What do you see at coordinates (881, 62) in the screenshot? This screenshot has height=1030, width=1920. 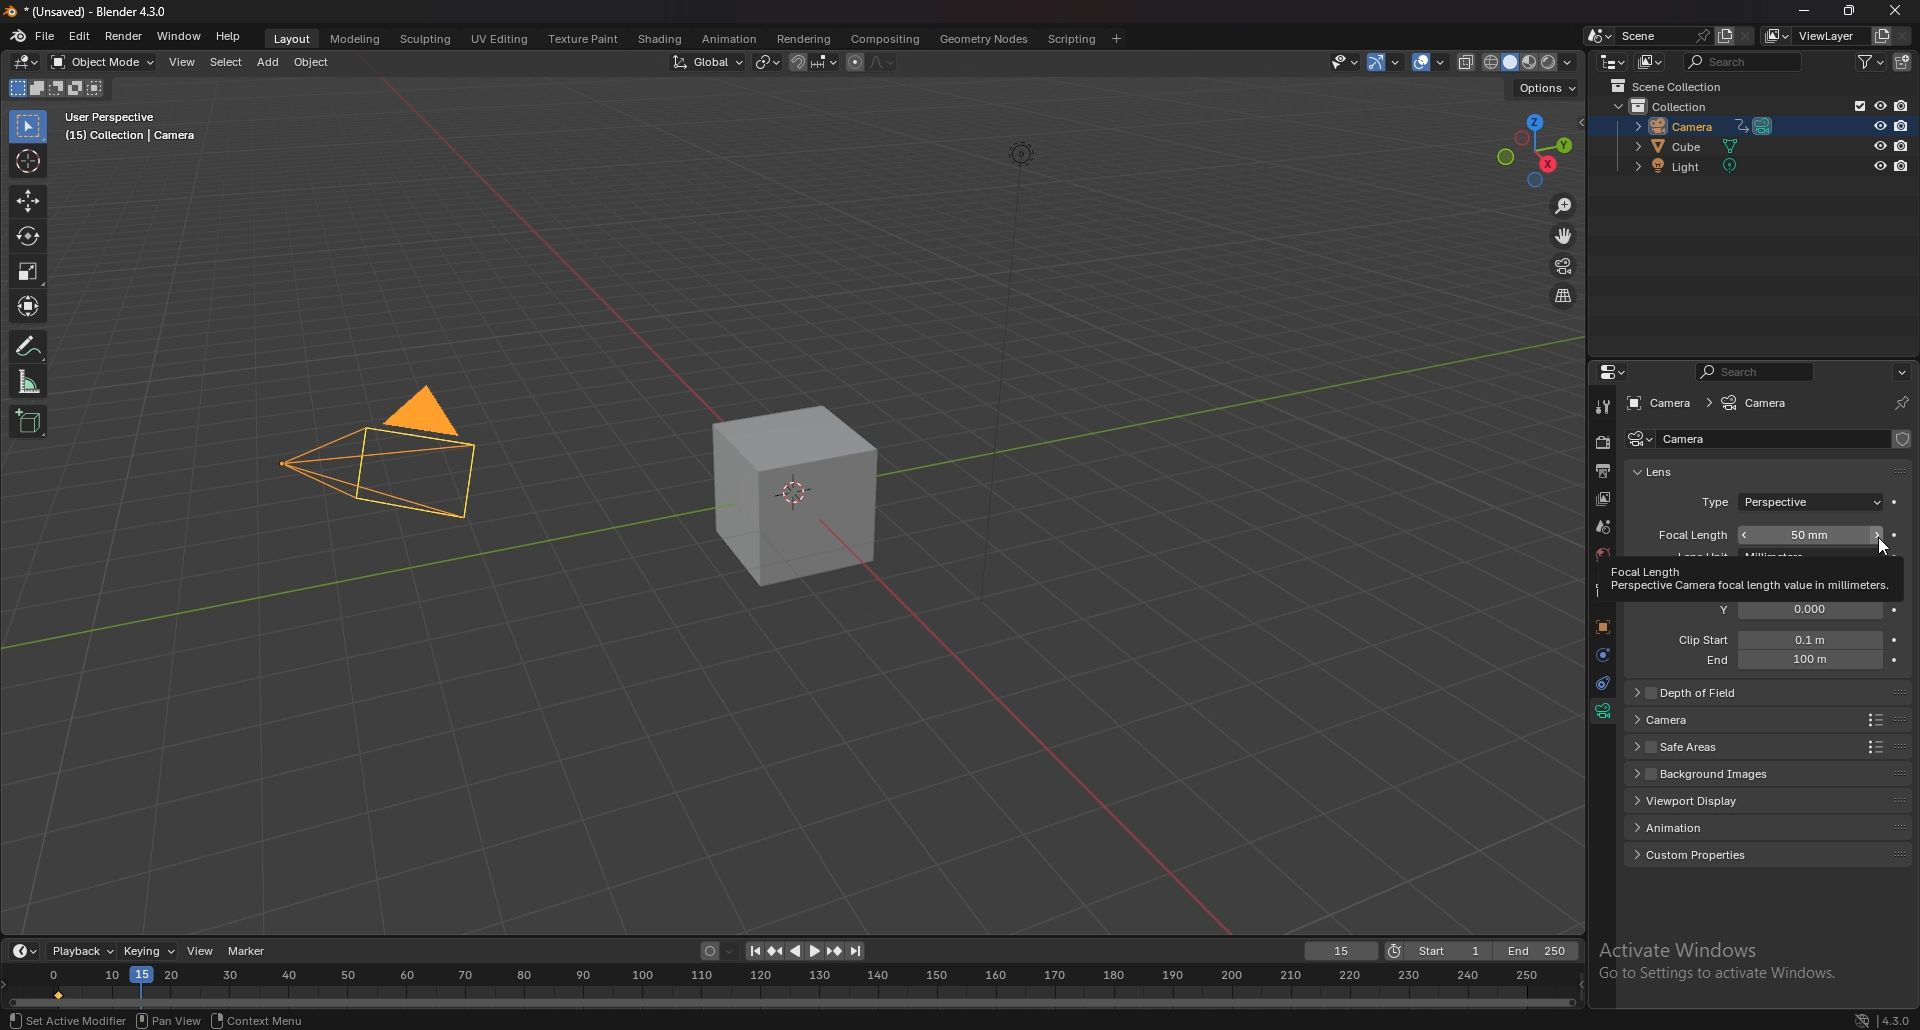 I see `proportional editing falloff` at bounding box center [881, 62].